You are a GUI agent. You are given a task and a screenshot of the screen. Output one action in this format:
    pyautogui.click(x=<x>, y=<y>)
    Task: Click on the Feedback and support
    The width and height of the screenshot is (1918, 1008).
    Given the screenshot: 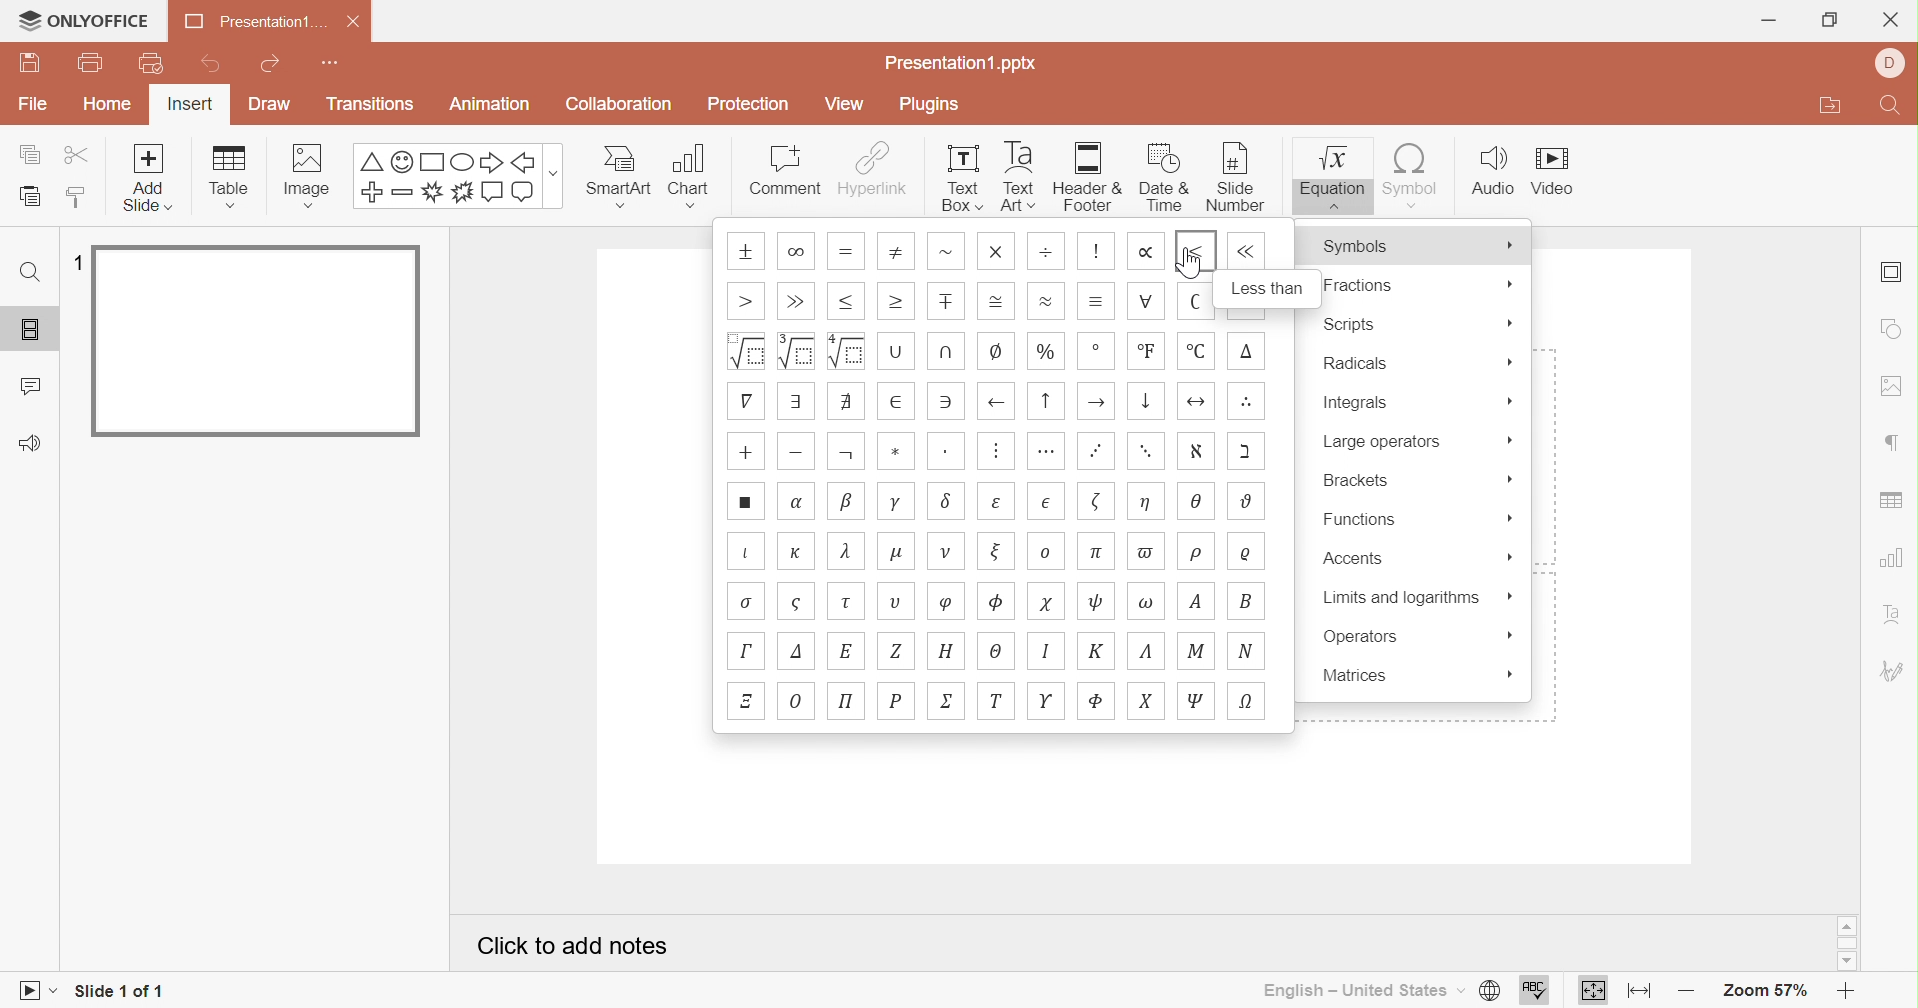 What is the action you would take?
    pyautogui.click(x=34, y=442)
    